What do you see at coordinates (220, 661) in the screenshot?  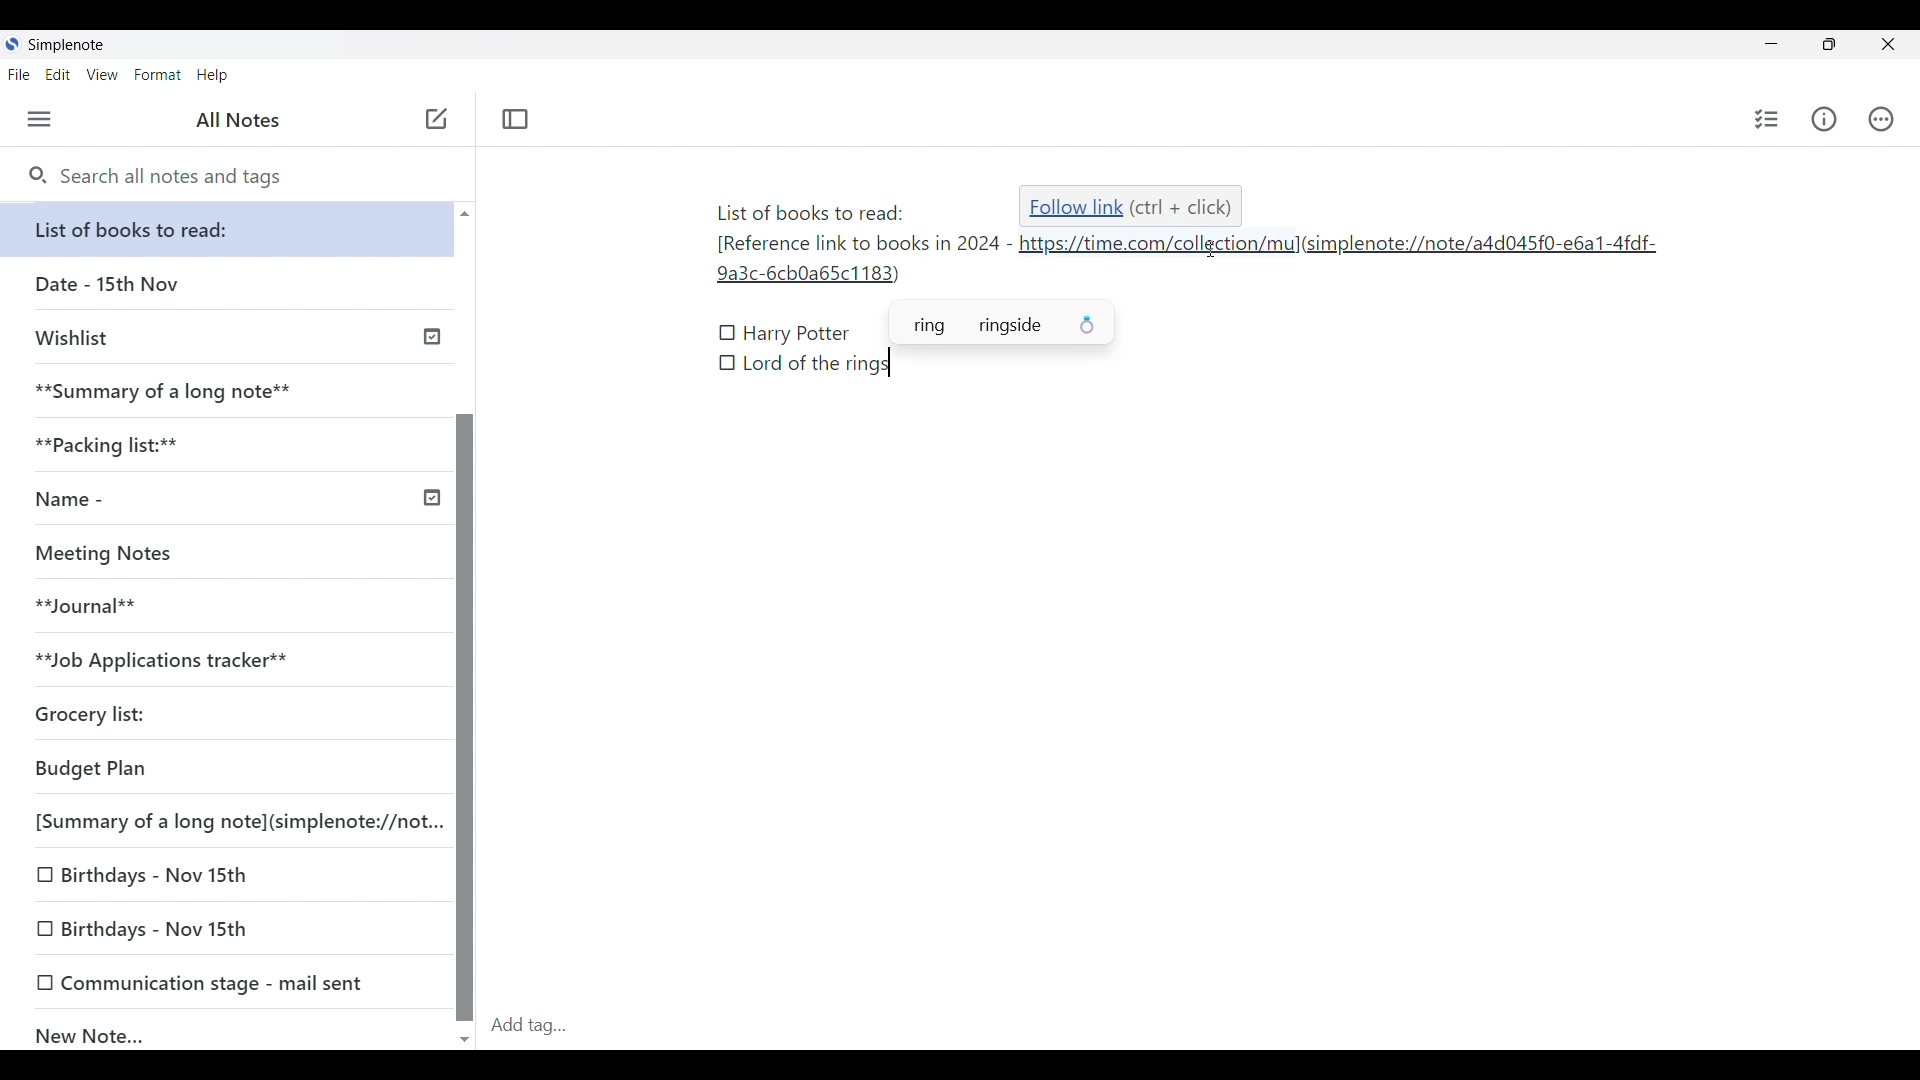 I see `**Job Applications tracker**` at bounding box center [220, 661].